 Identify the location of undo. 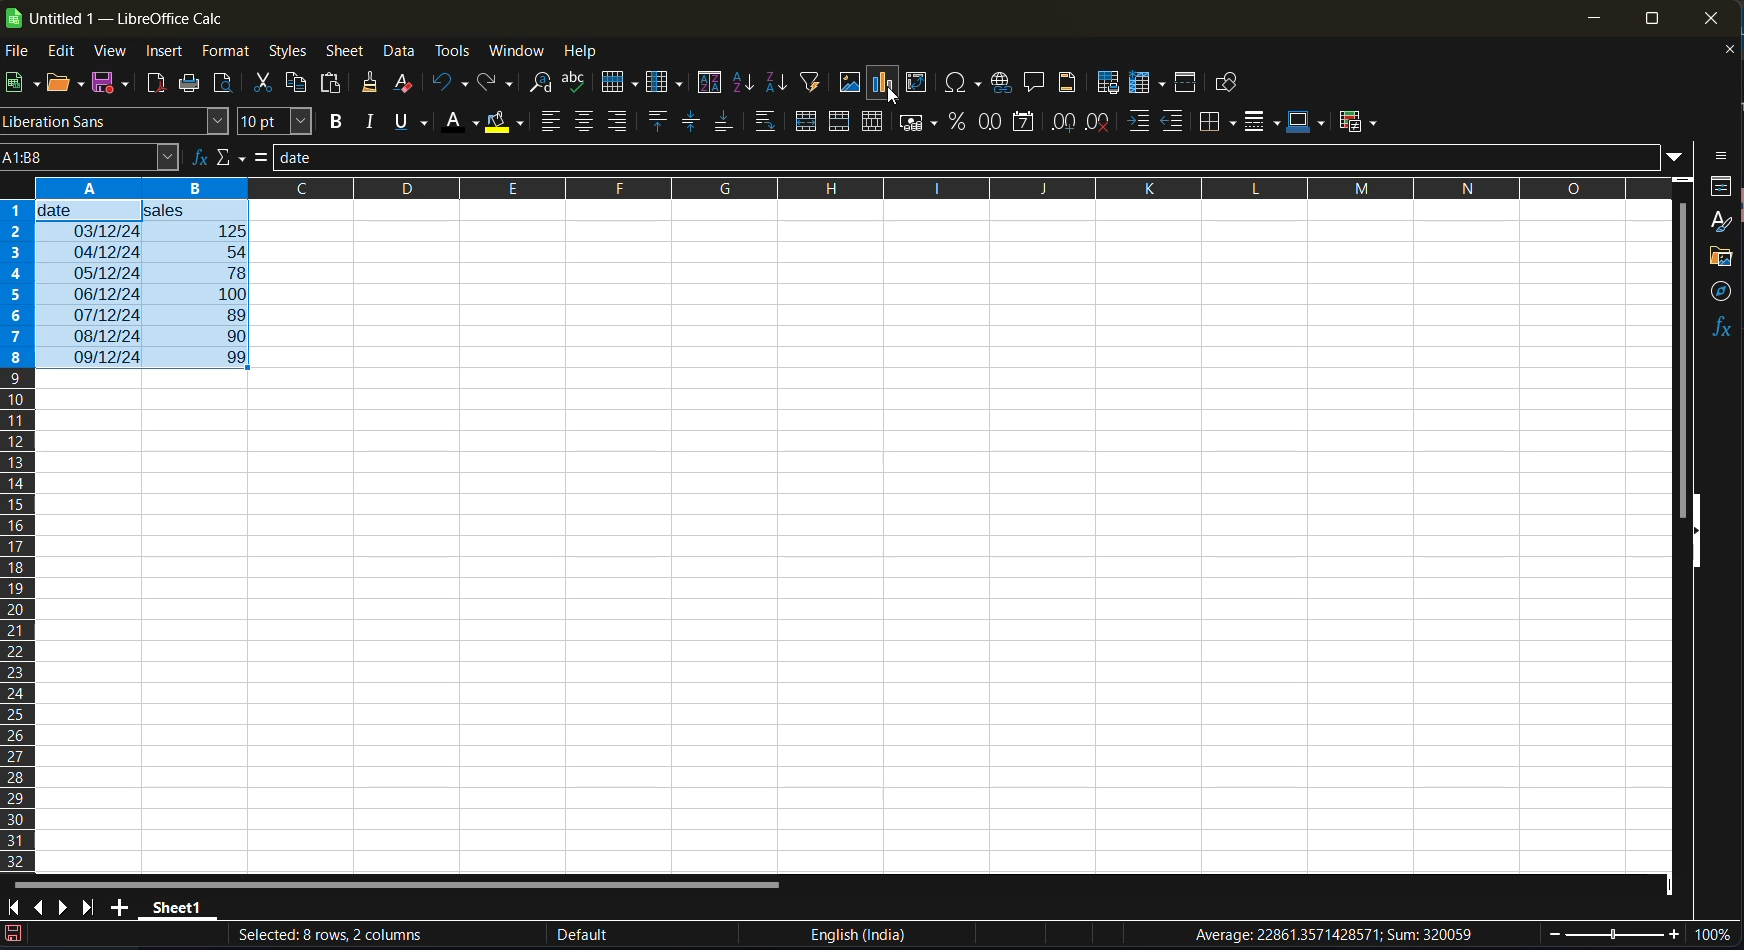
(451, 84).